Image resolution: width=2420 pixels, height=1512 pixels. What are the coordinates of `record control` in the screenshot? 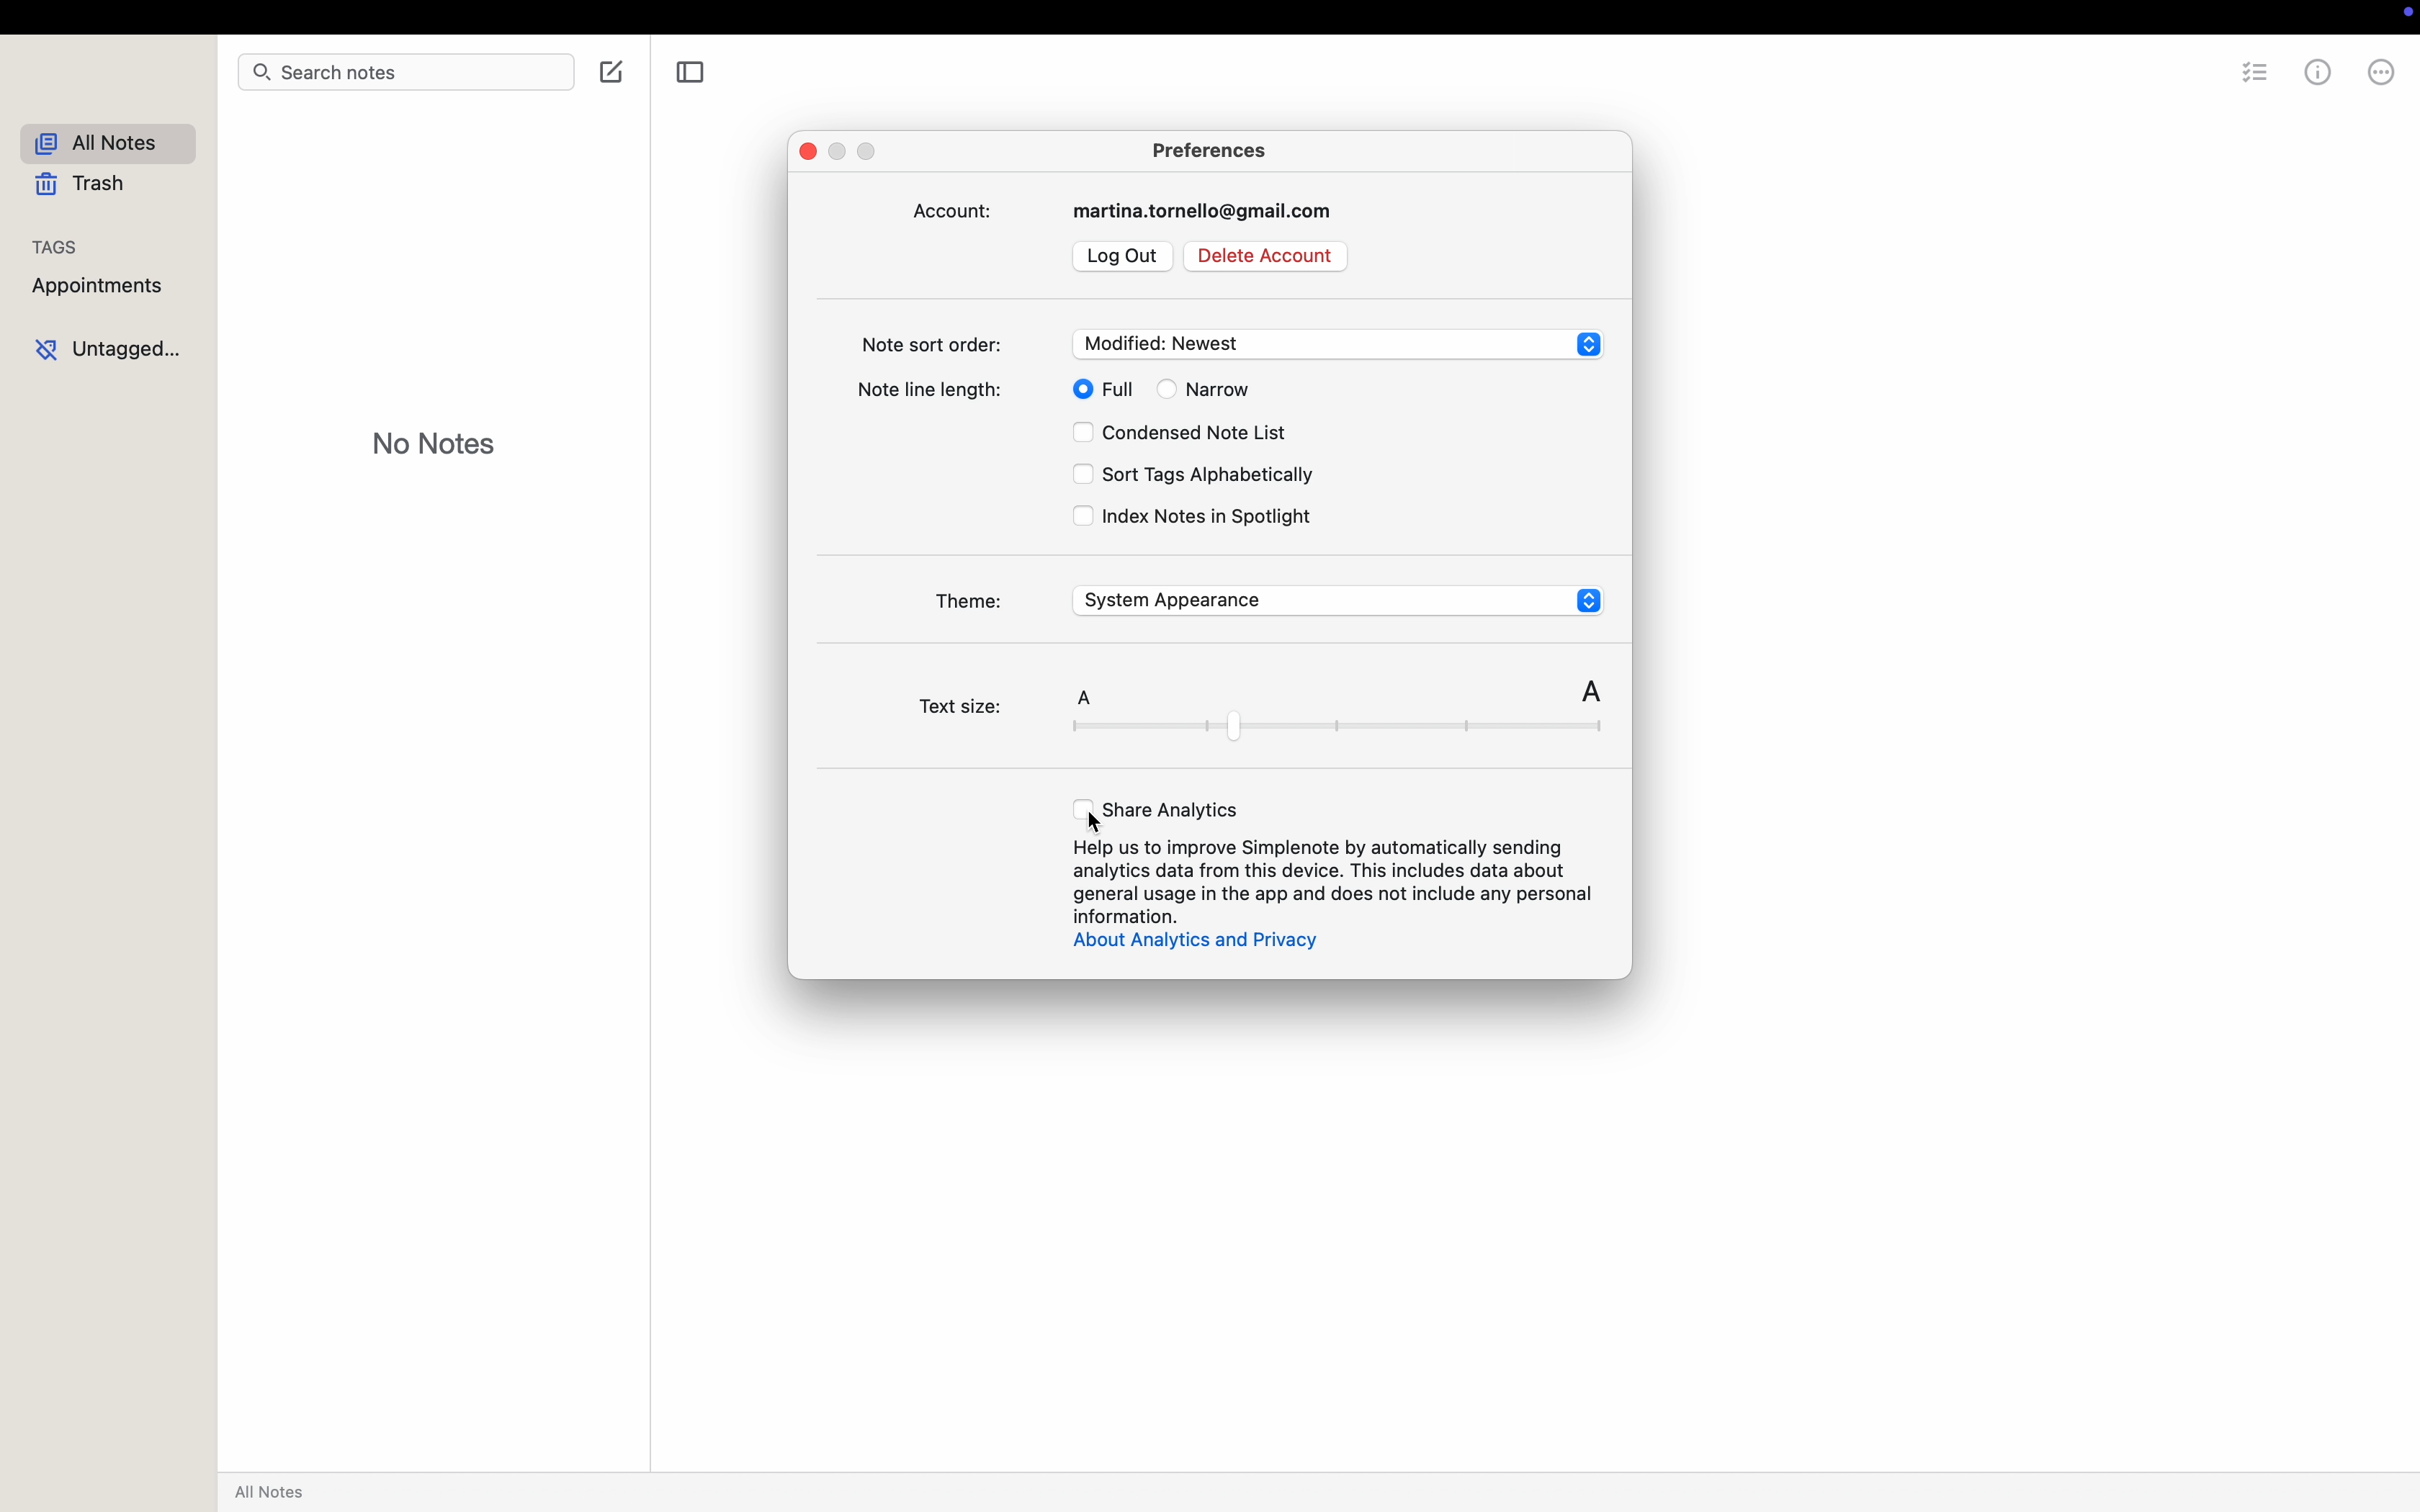 It's located at (2405, 16).